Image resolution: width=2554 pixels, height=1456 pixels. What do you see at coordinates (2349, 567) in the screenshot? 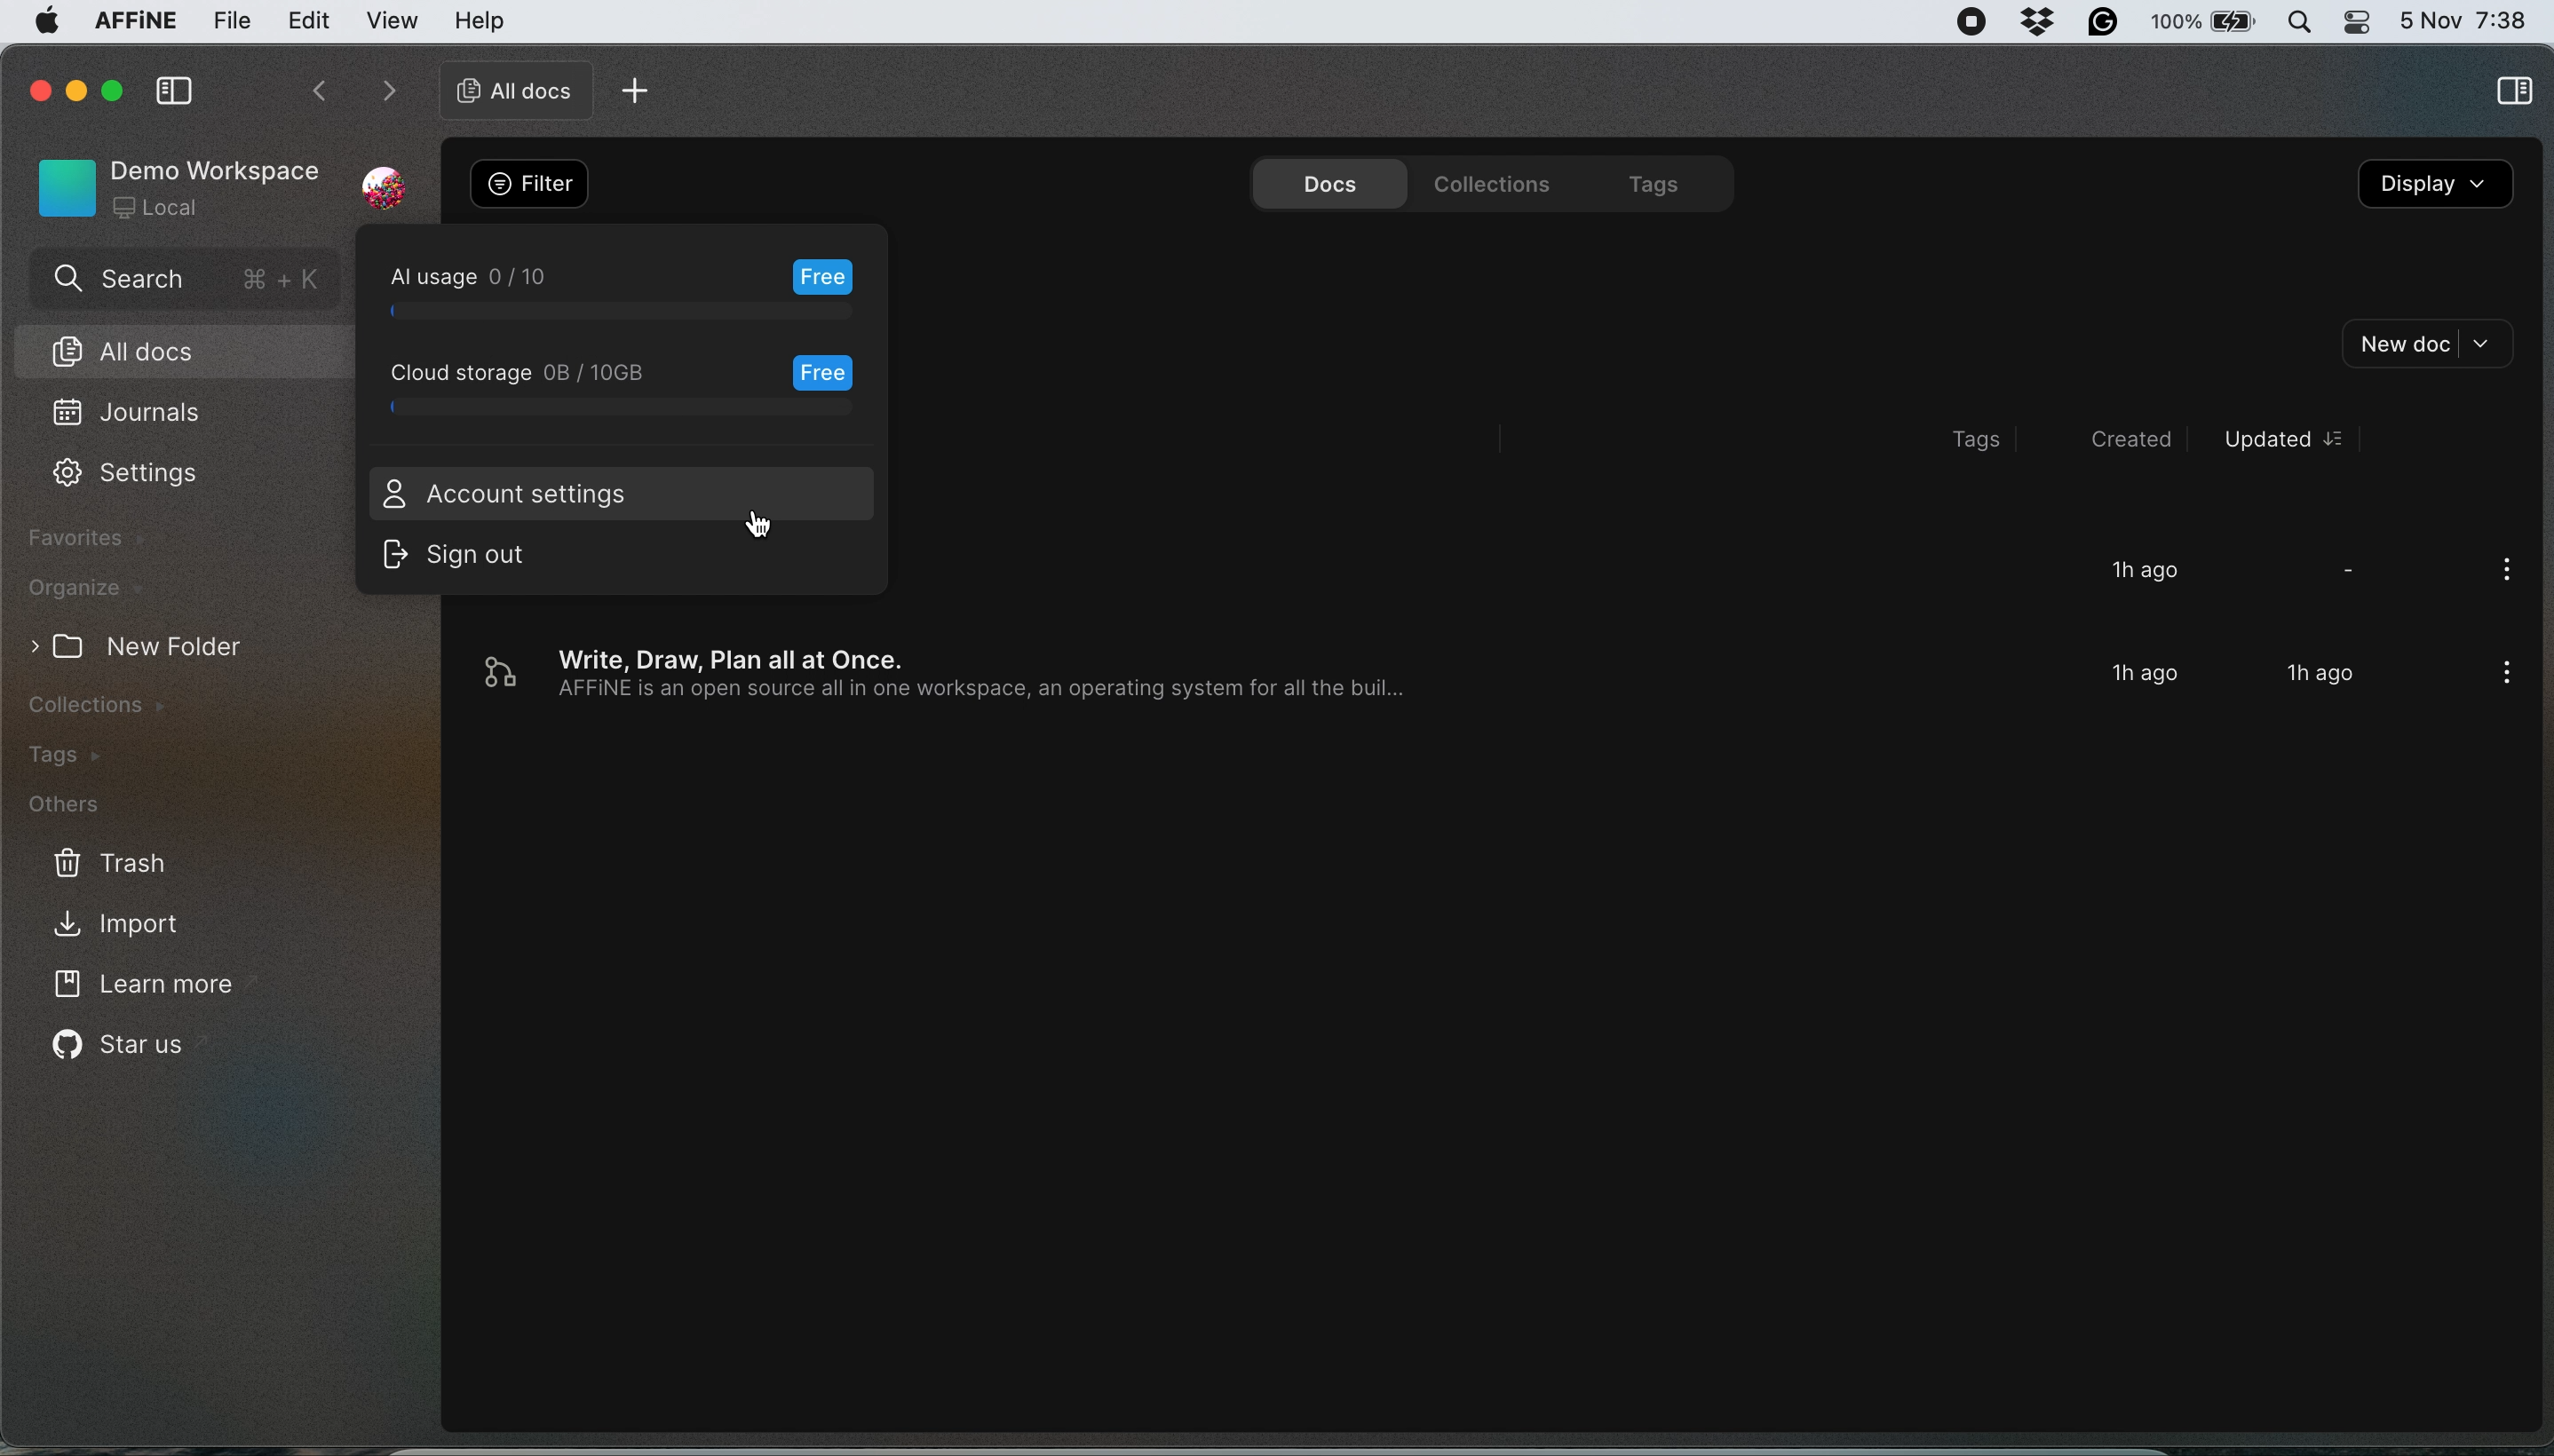
I see `-` at bounding box center [2349, 567].